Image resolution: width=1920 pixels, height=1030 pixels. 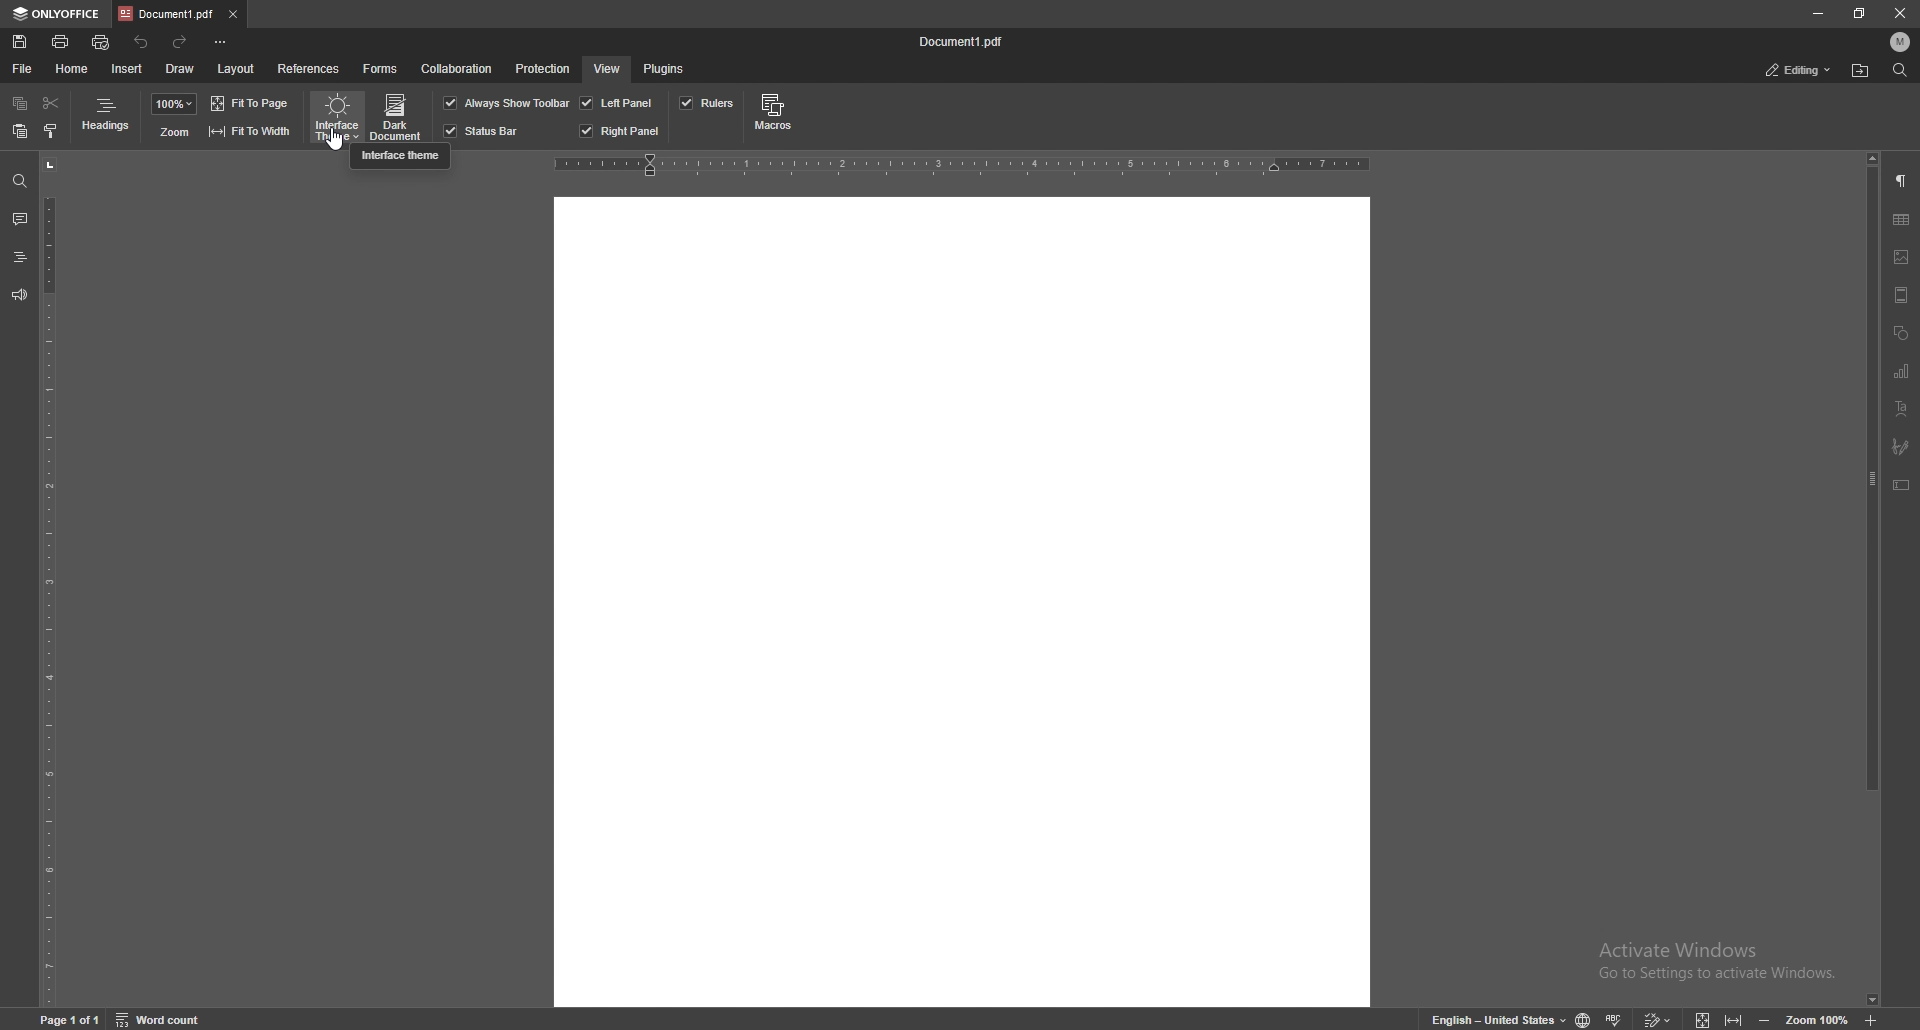 I want to click on rulers, so click(x=706, y=103).